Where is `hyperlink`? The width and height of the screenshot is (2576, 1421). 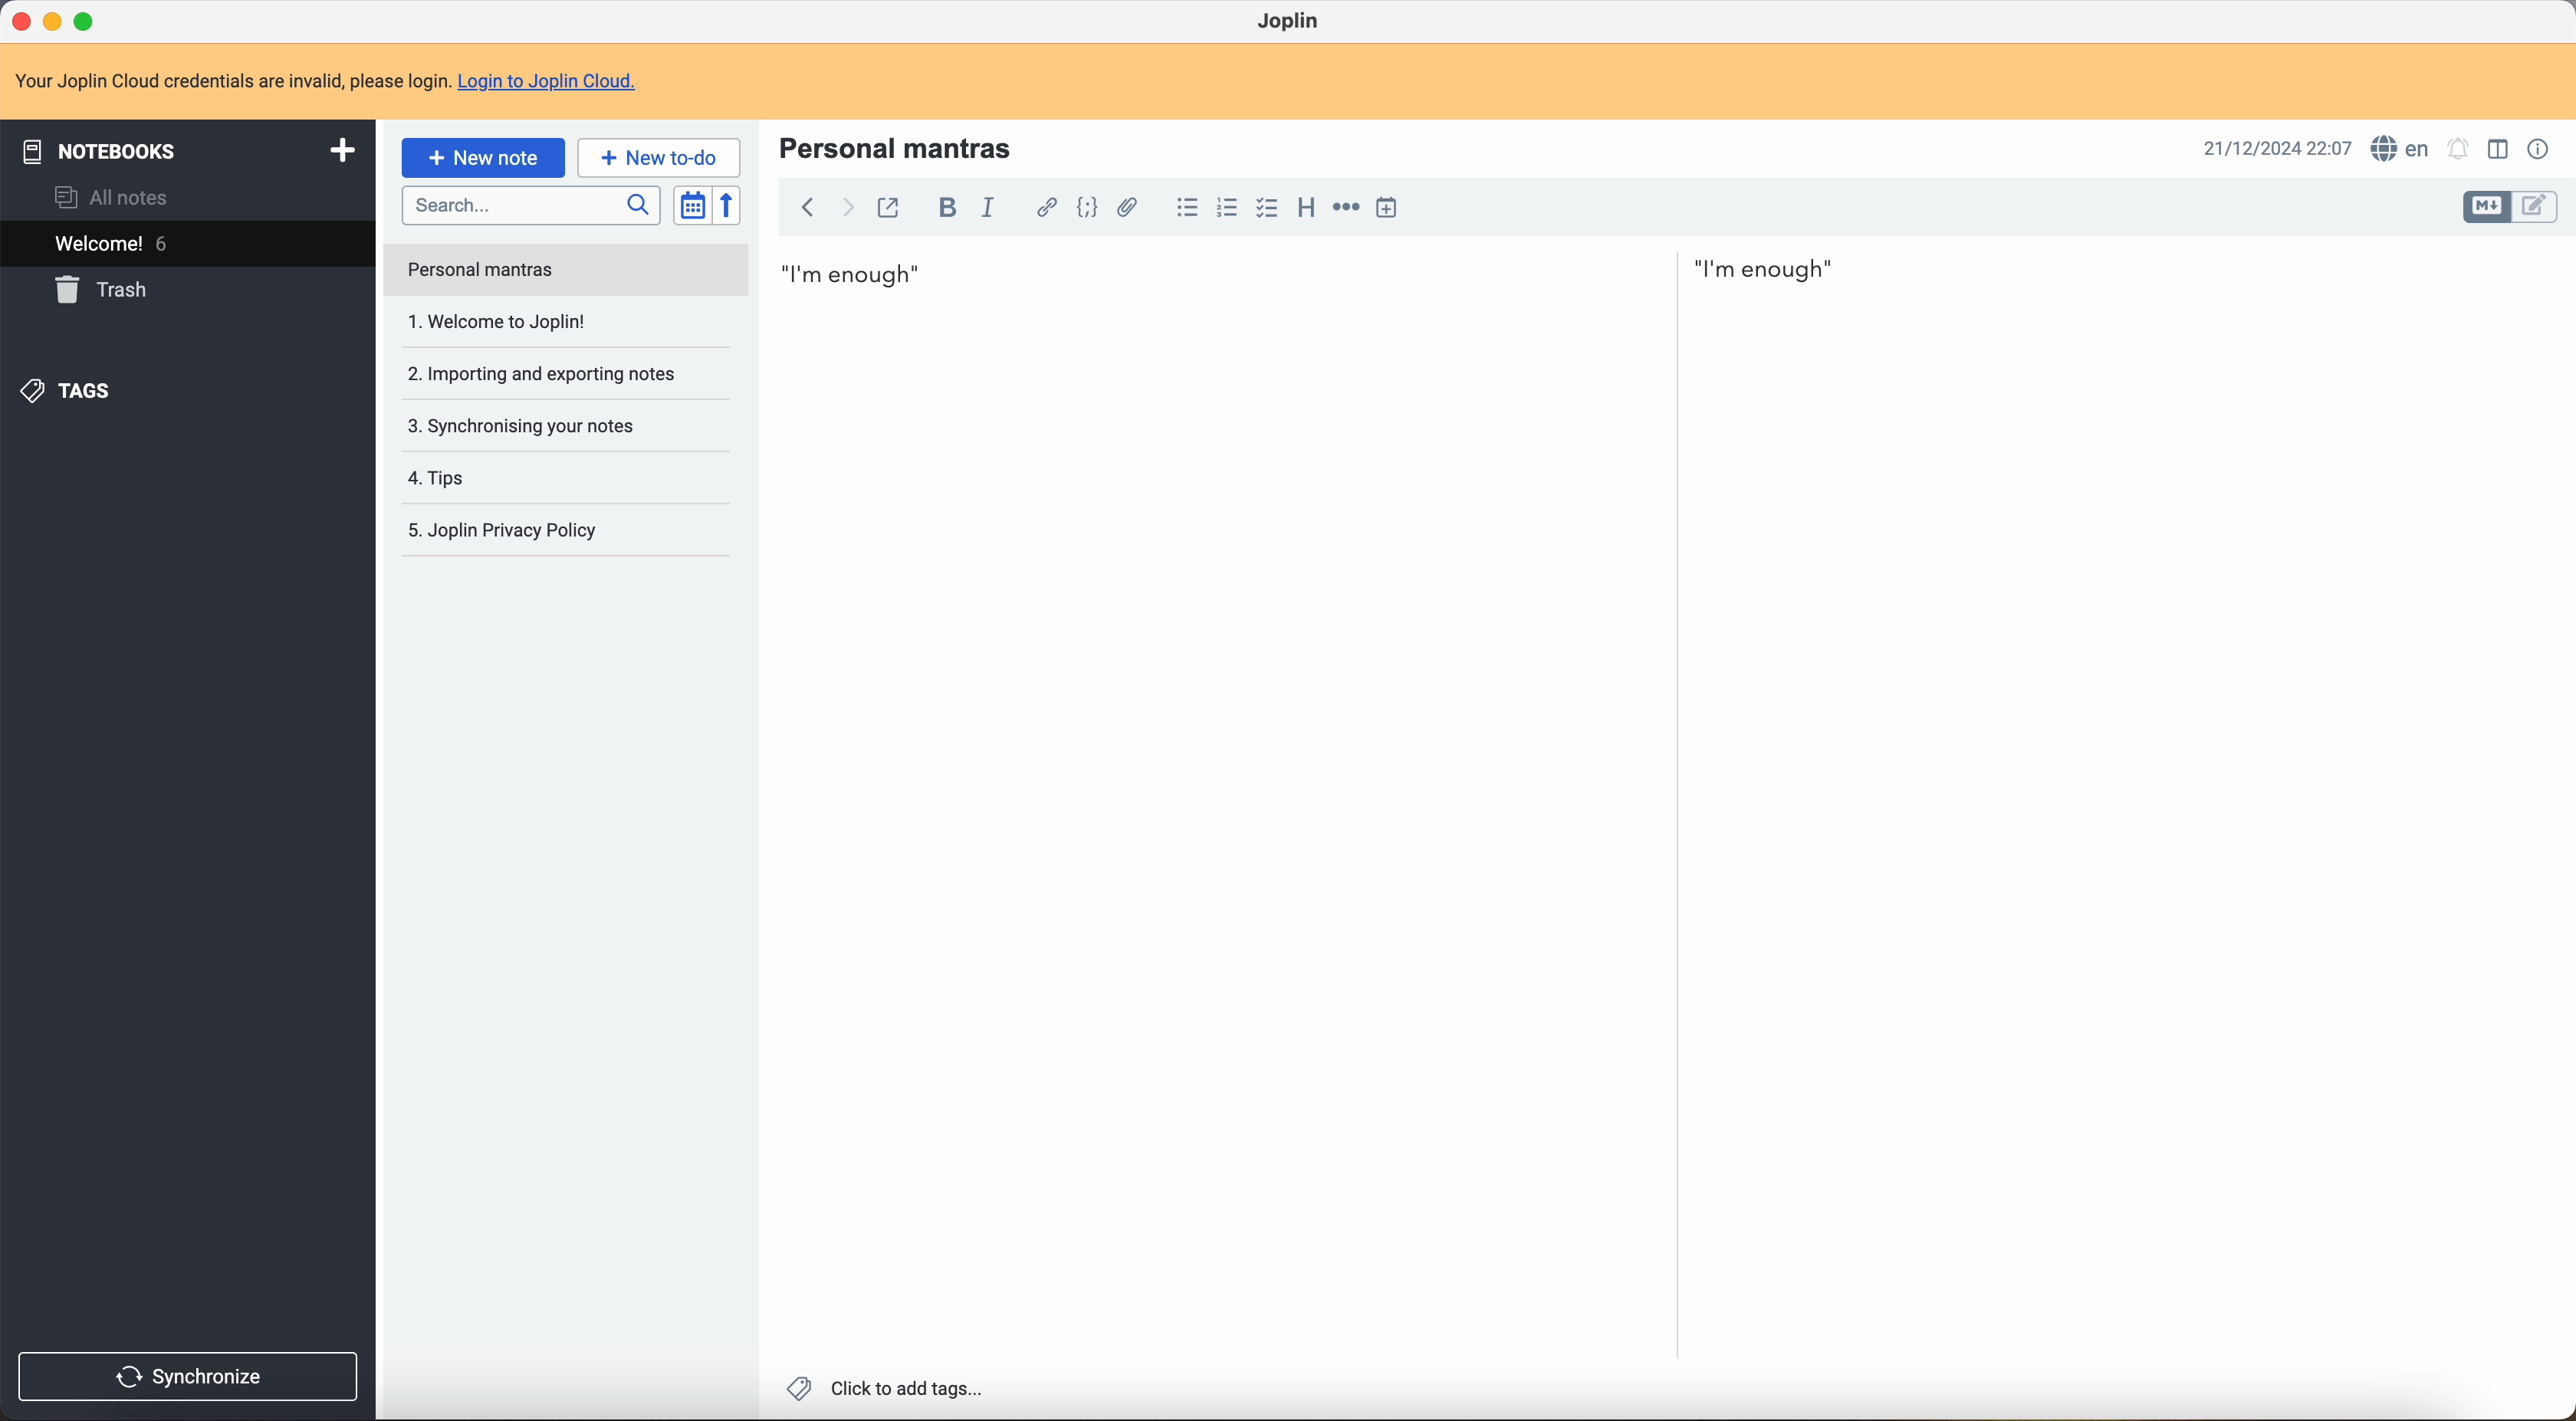
hyperlink is located at coordinates (1045, 208).